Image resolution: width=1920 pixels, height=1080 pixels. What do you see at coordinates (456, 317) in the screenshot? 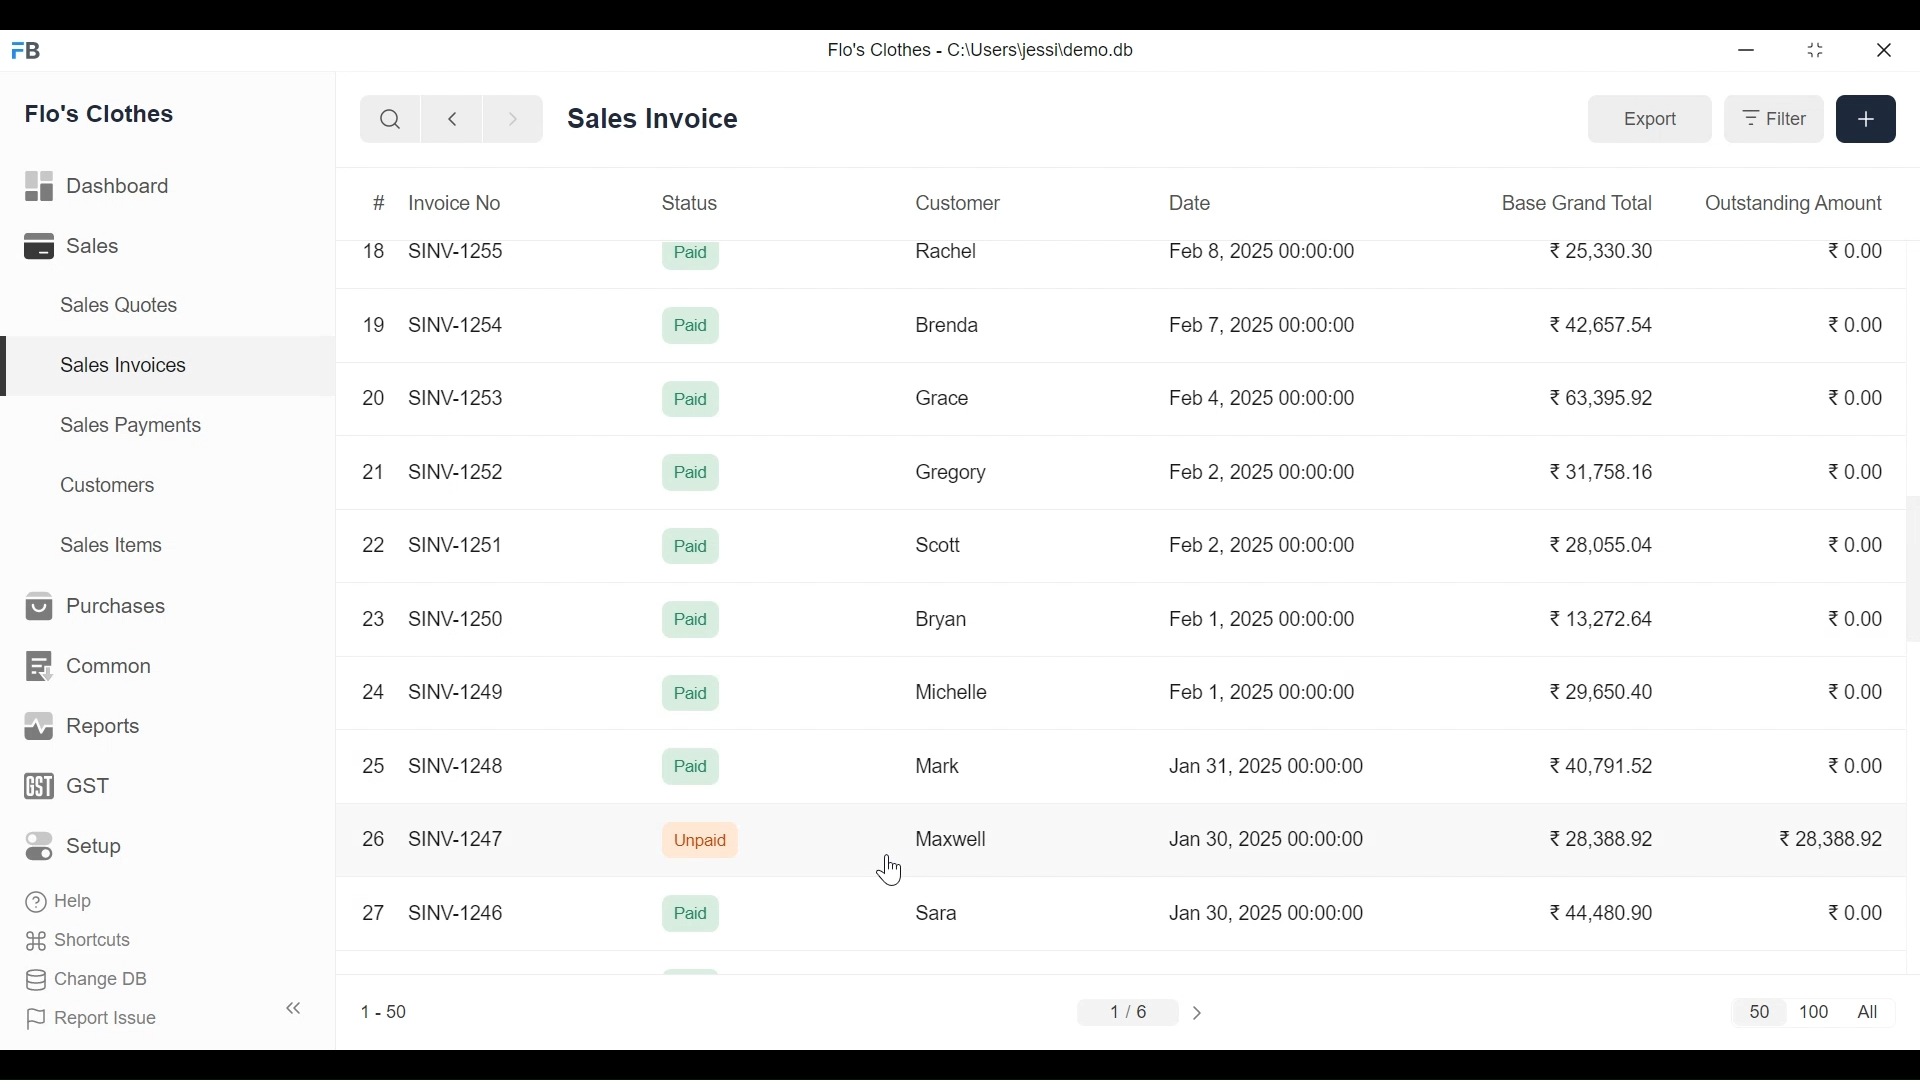
I see `SINV-1254` at bounding box center [456, 317].